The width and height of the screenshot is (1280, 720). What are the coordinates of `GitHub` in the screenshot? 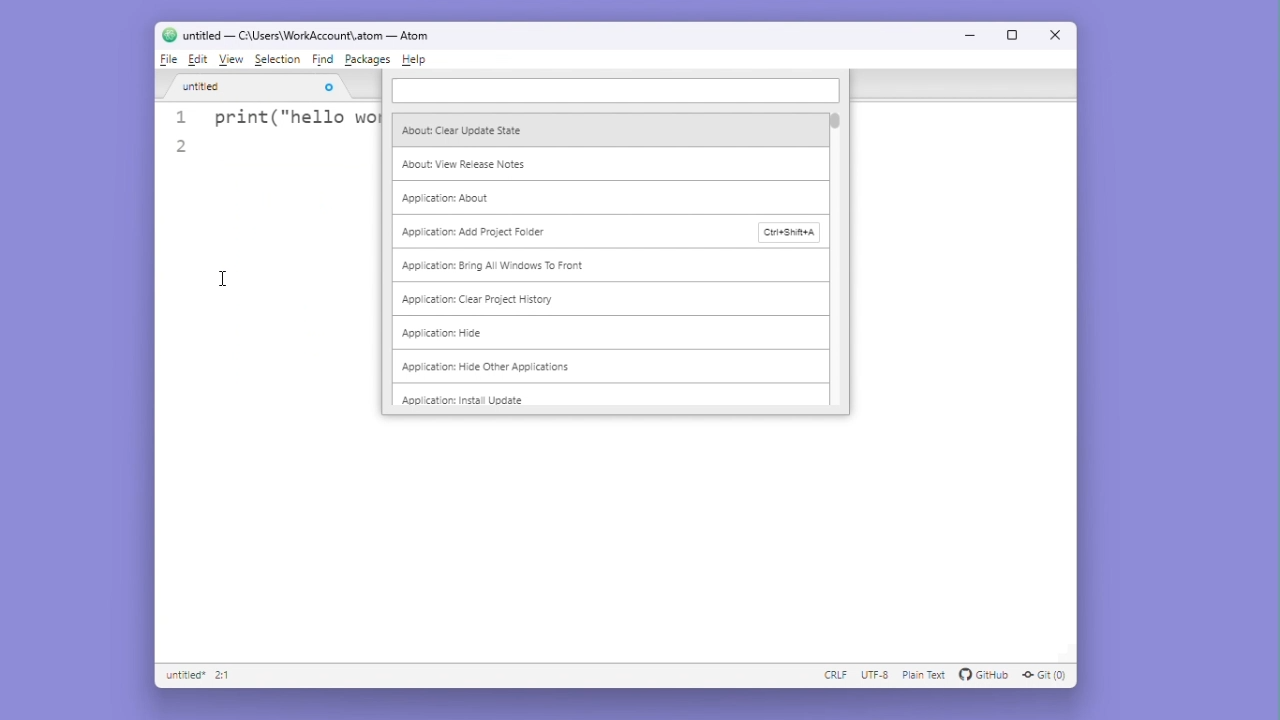 It's located at (983, 675).